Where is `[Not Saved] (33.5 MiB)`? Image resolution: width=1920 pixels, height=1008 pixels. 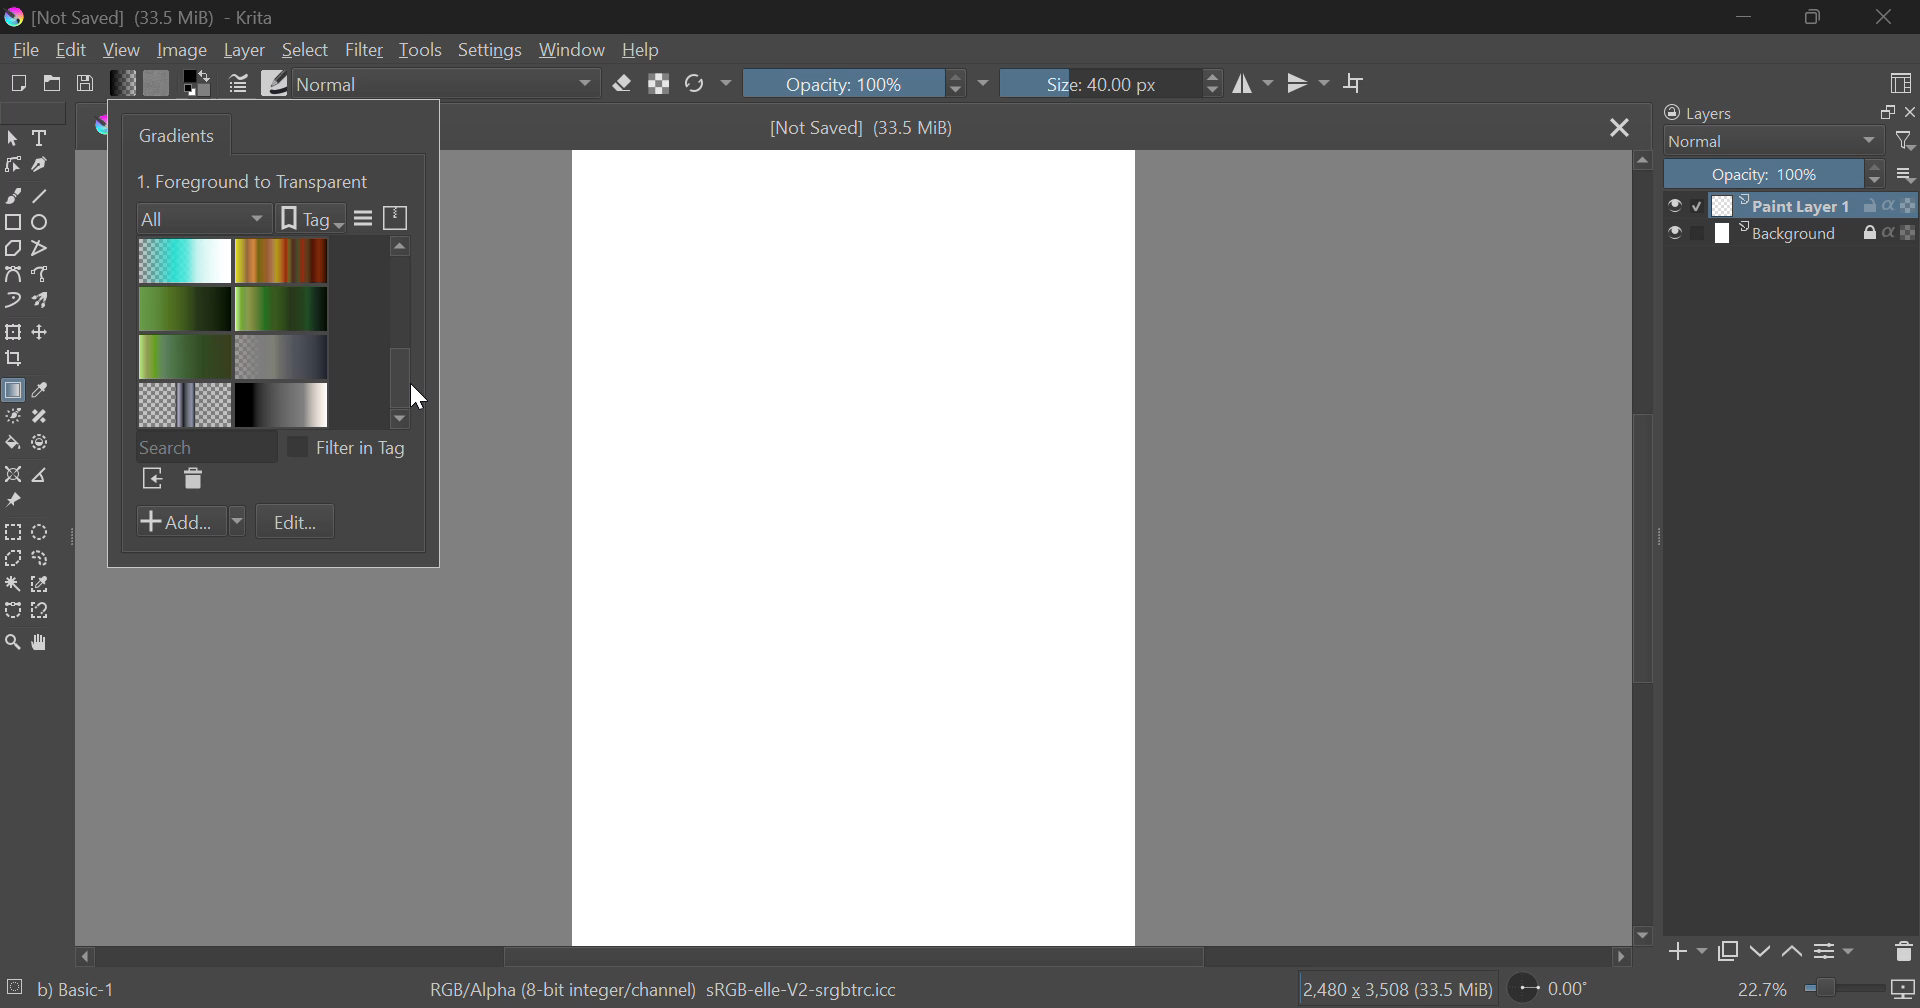 [Not Saved] (33.5 MiB) is located at coordinates (863, 128).